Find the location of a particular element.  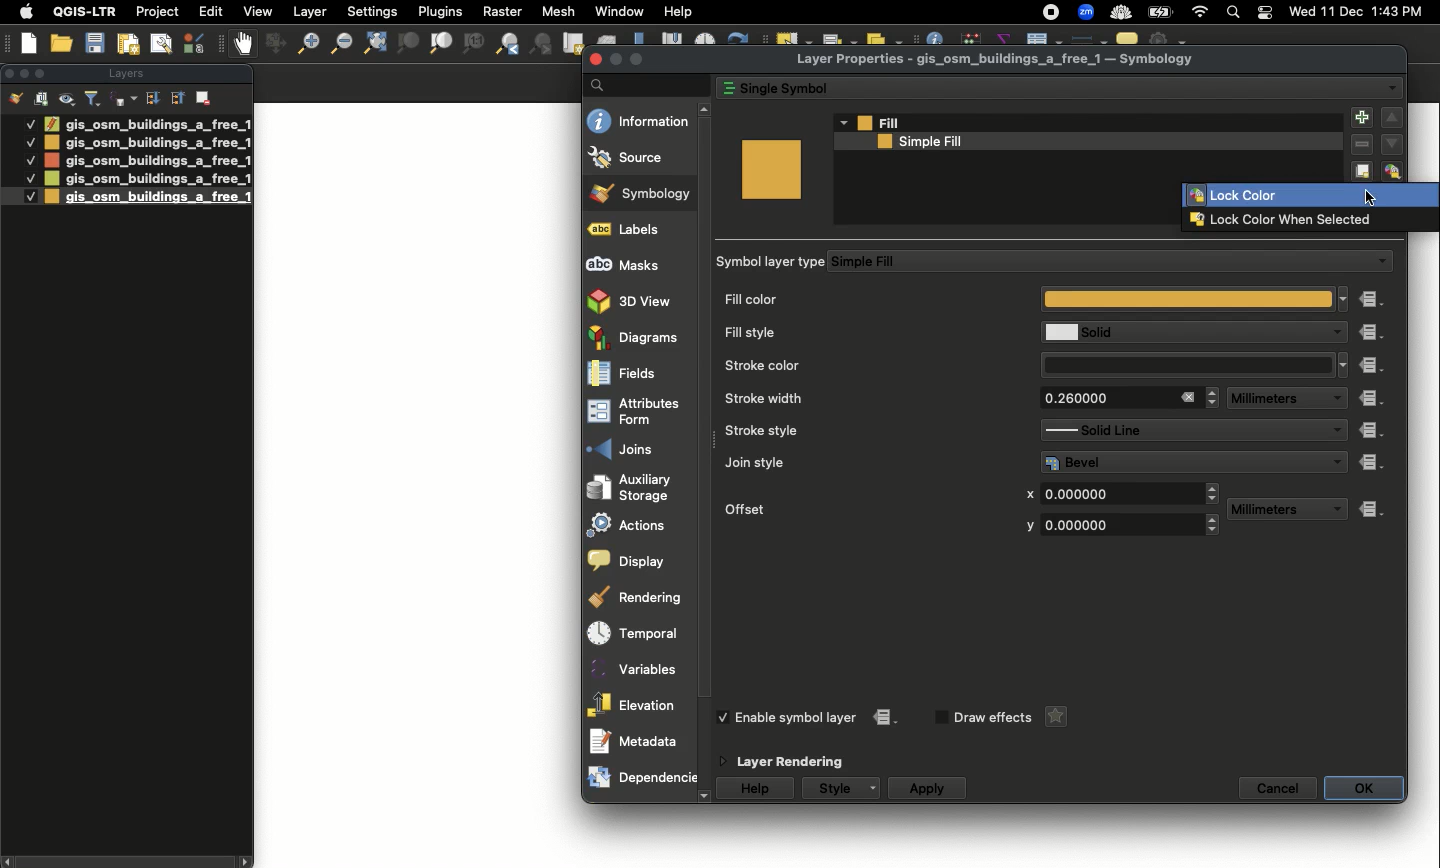

Open is located at coordinates (64, 44).